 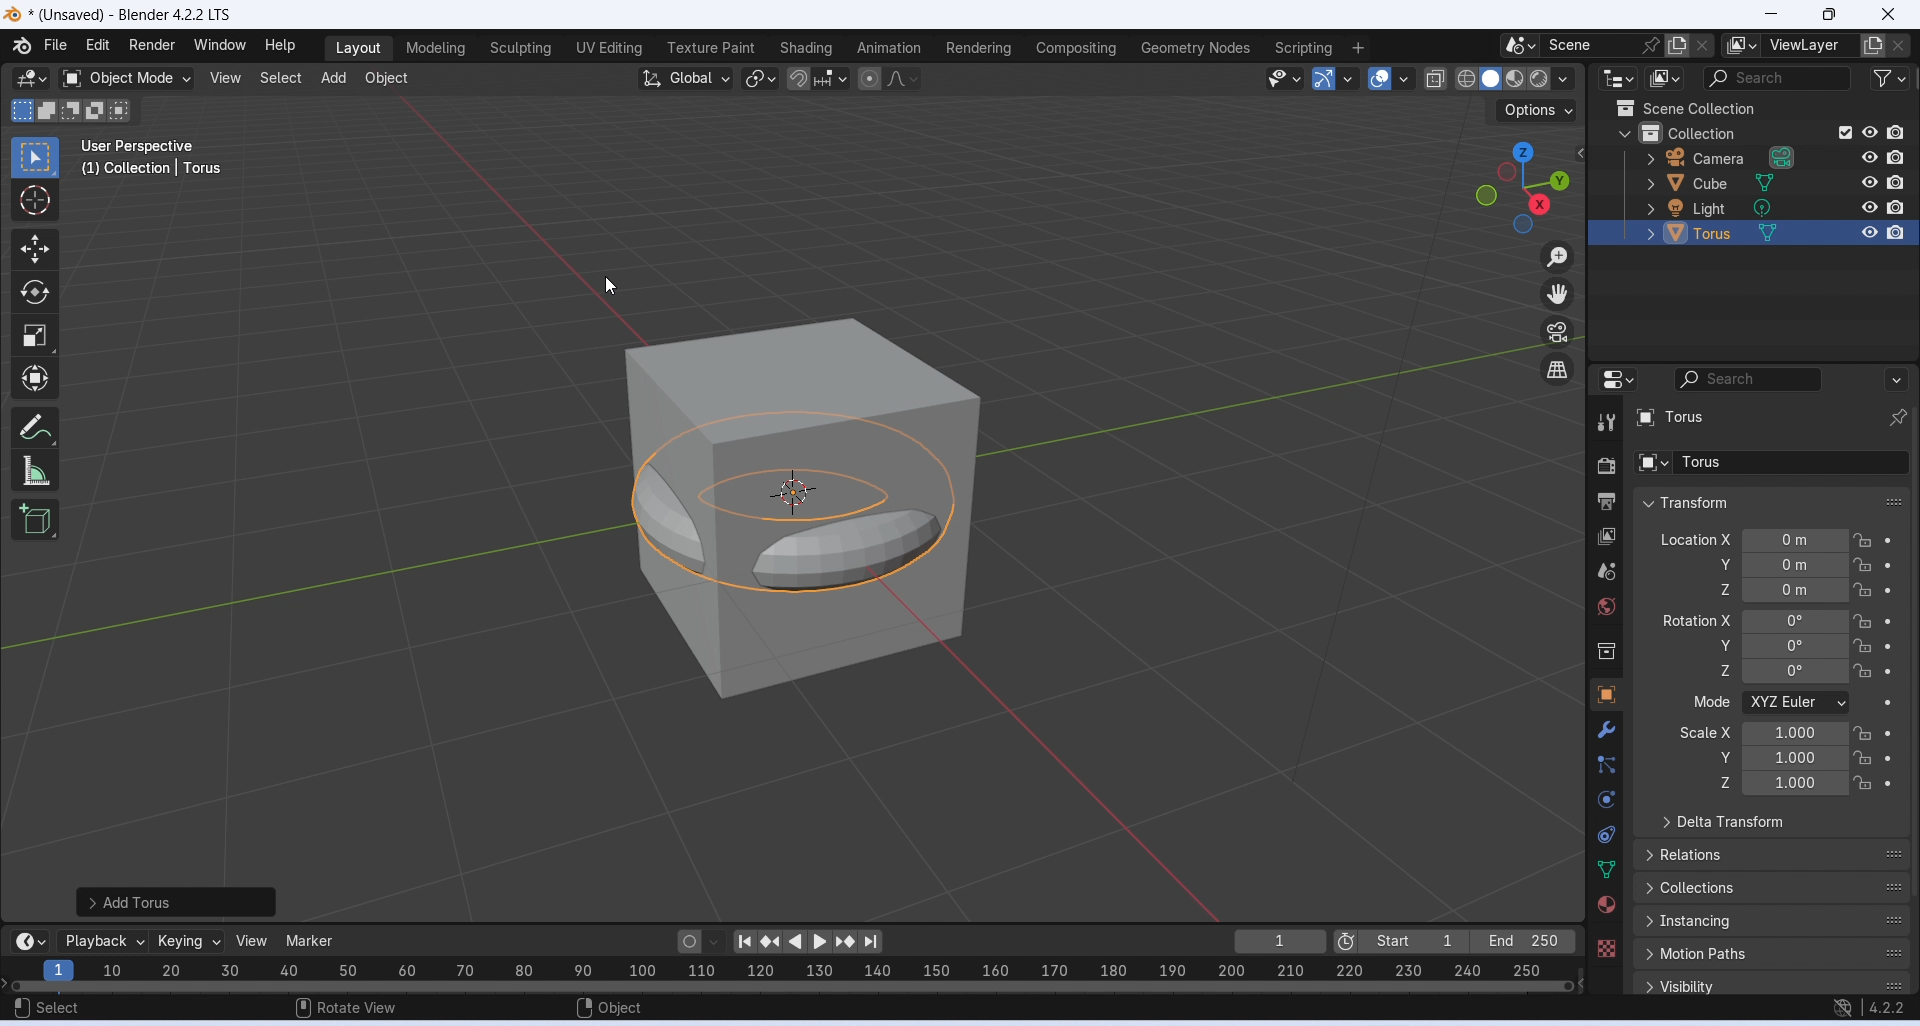 I want to click on logo, so click(x=13, y=16).